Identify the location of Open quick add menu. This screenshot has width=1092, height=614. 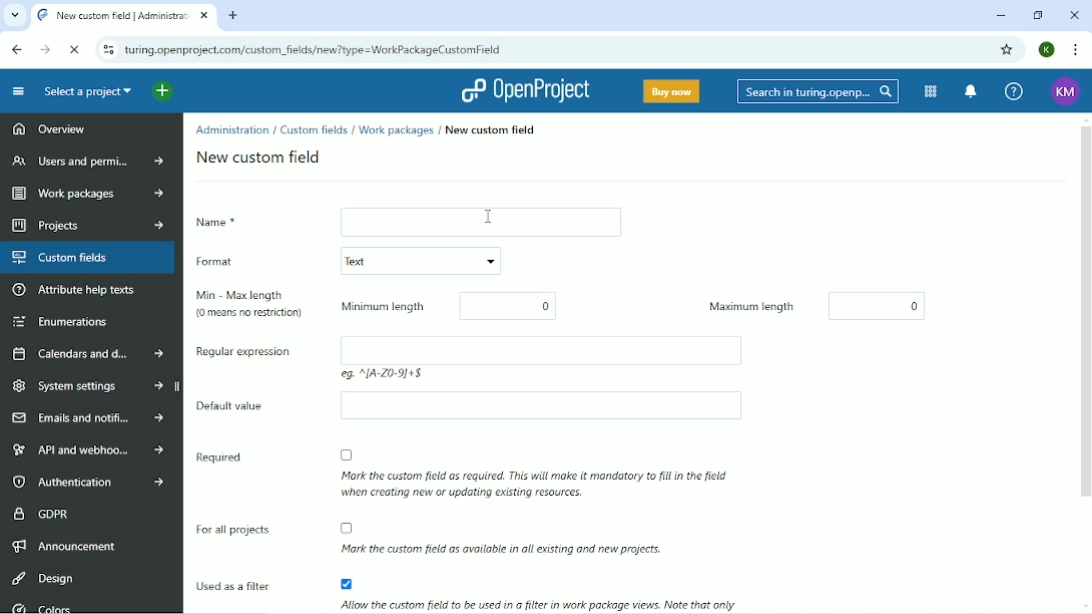
(175, 91).